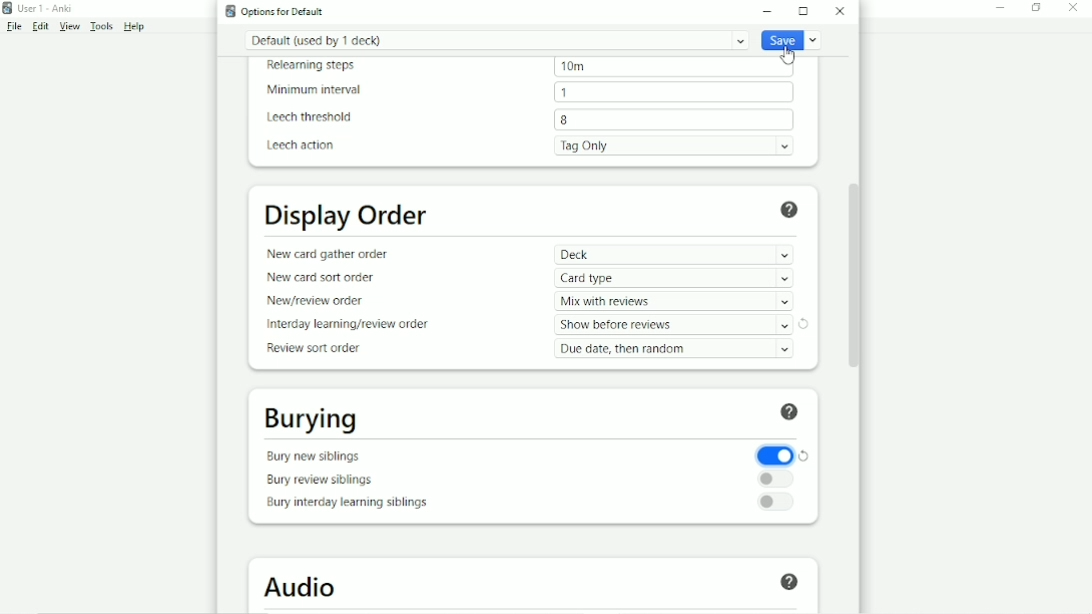 This screenshot has width=1092, height=614. What do you see at coordinates (792, 583) in the screenshot?
I see `Help` at bounding box center [792, 583].